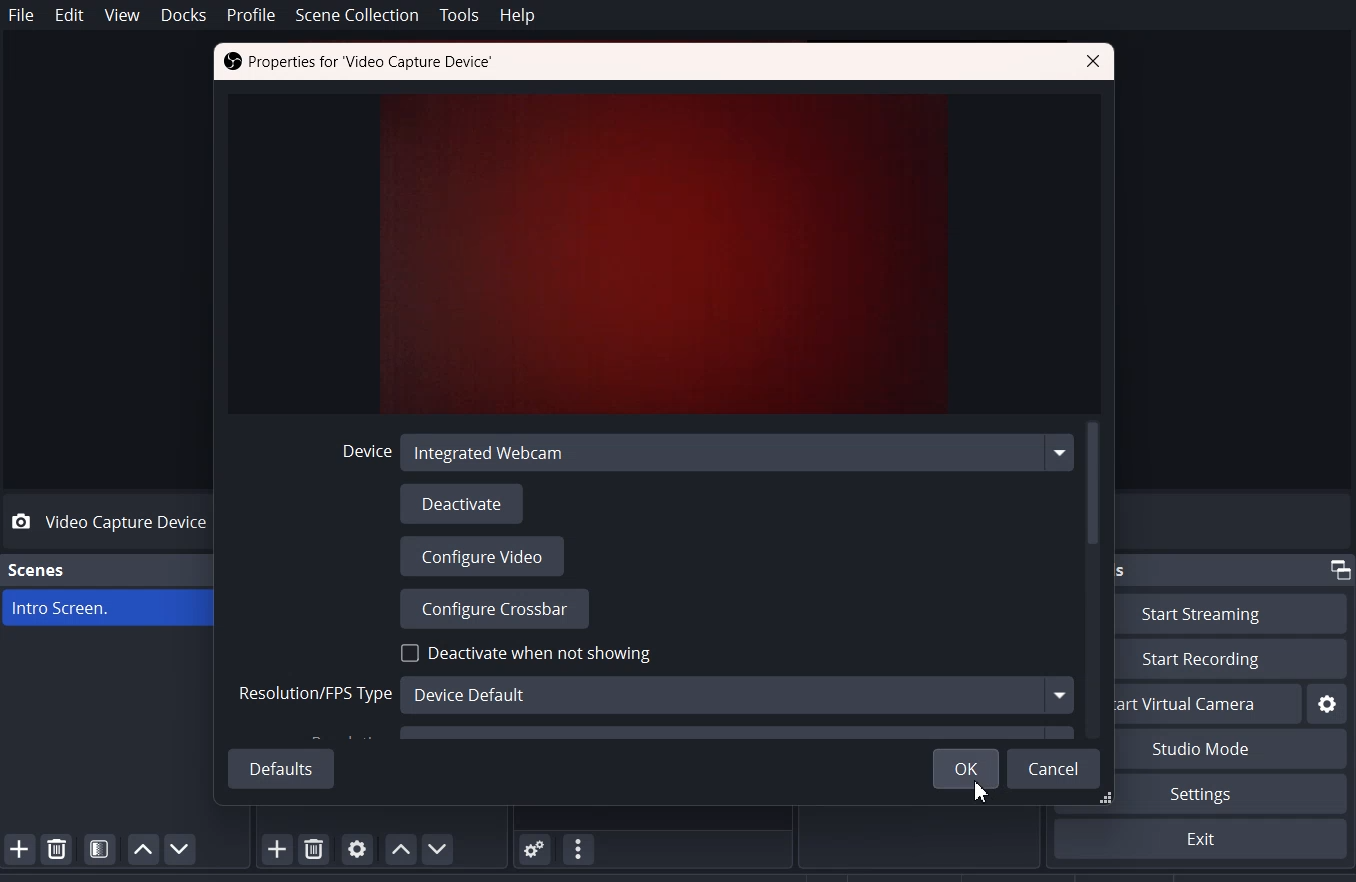  Describe the element at coordinates (1327, 703) in the screenshot. I see `Settings` at that location.